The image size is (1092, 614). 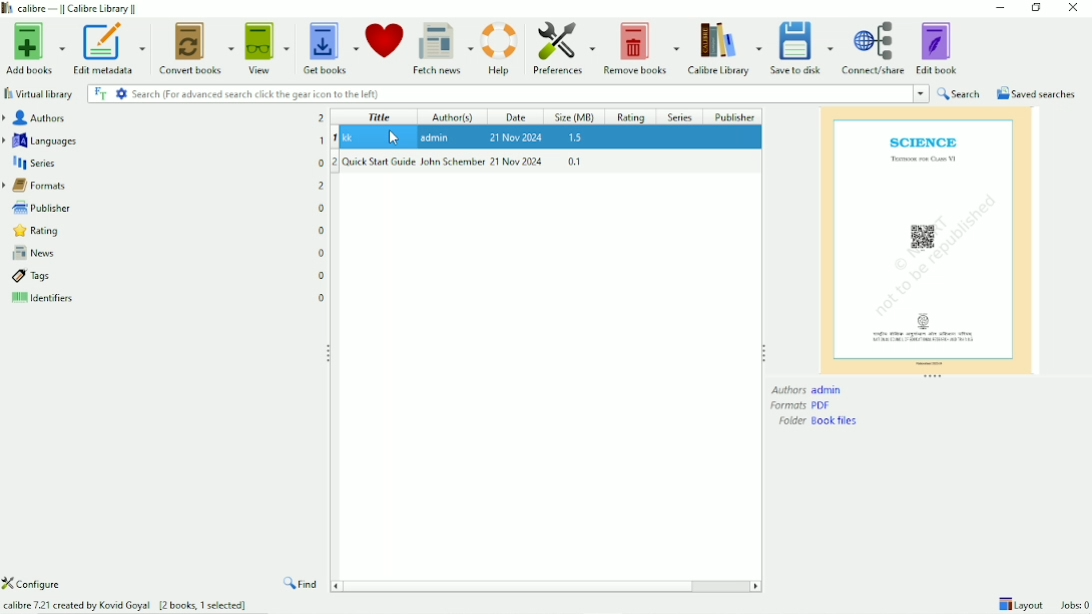 I want to click on Author(s), so click(x=459, y=117).